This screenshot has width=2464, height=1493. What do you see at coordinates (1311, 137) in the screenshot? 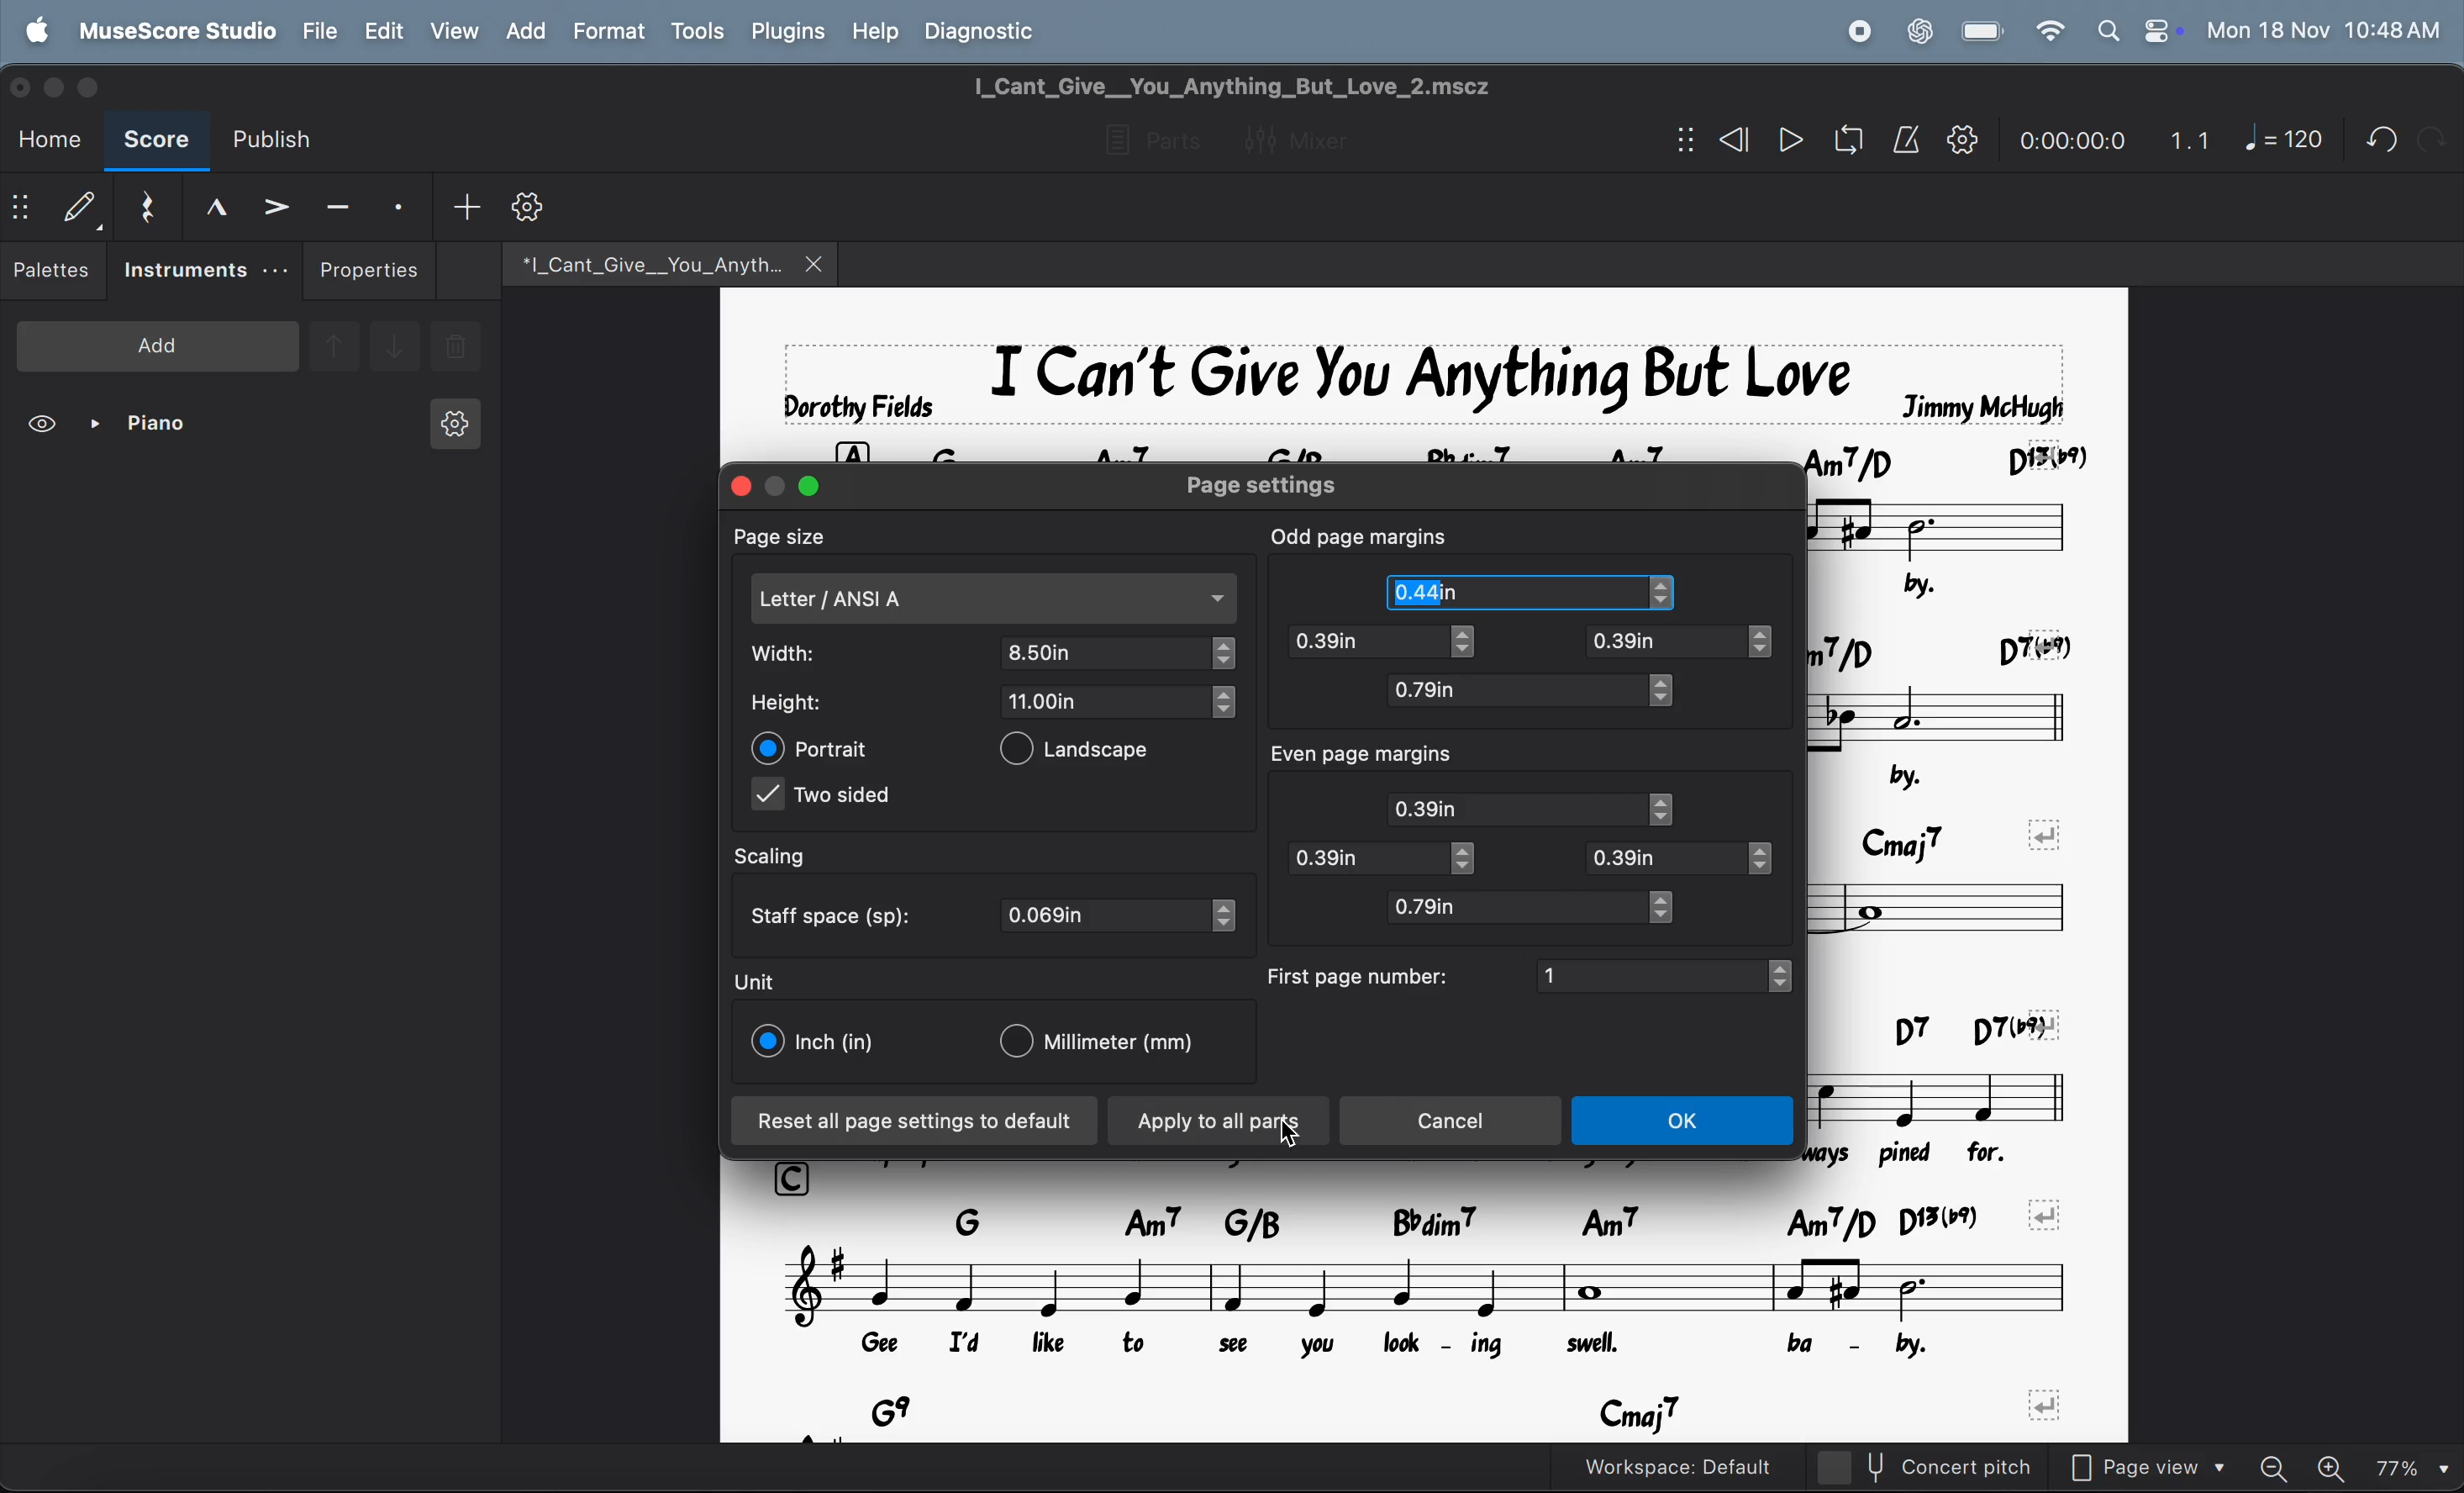
I see `mixer` at bounding box center [1311, 137].